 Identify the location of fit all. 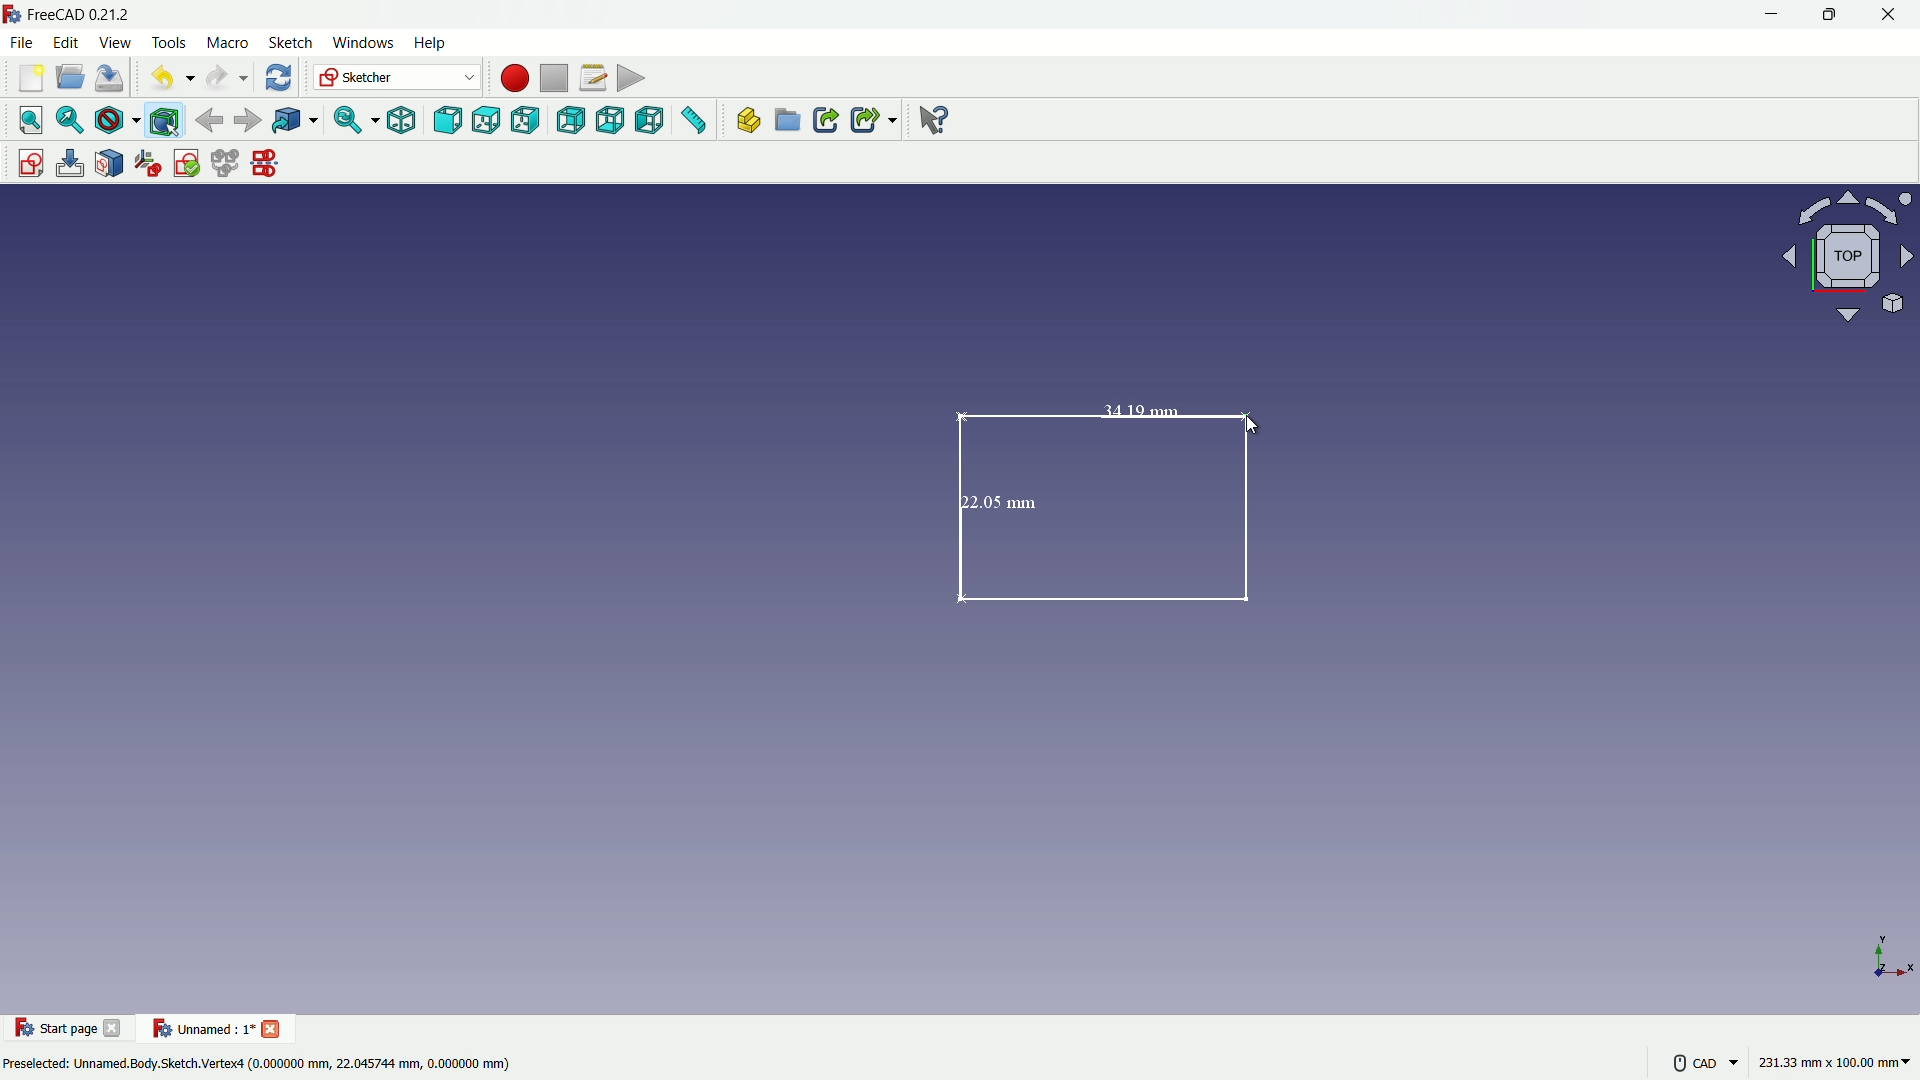
(26, 120).